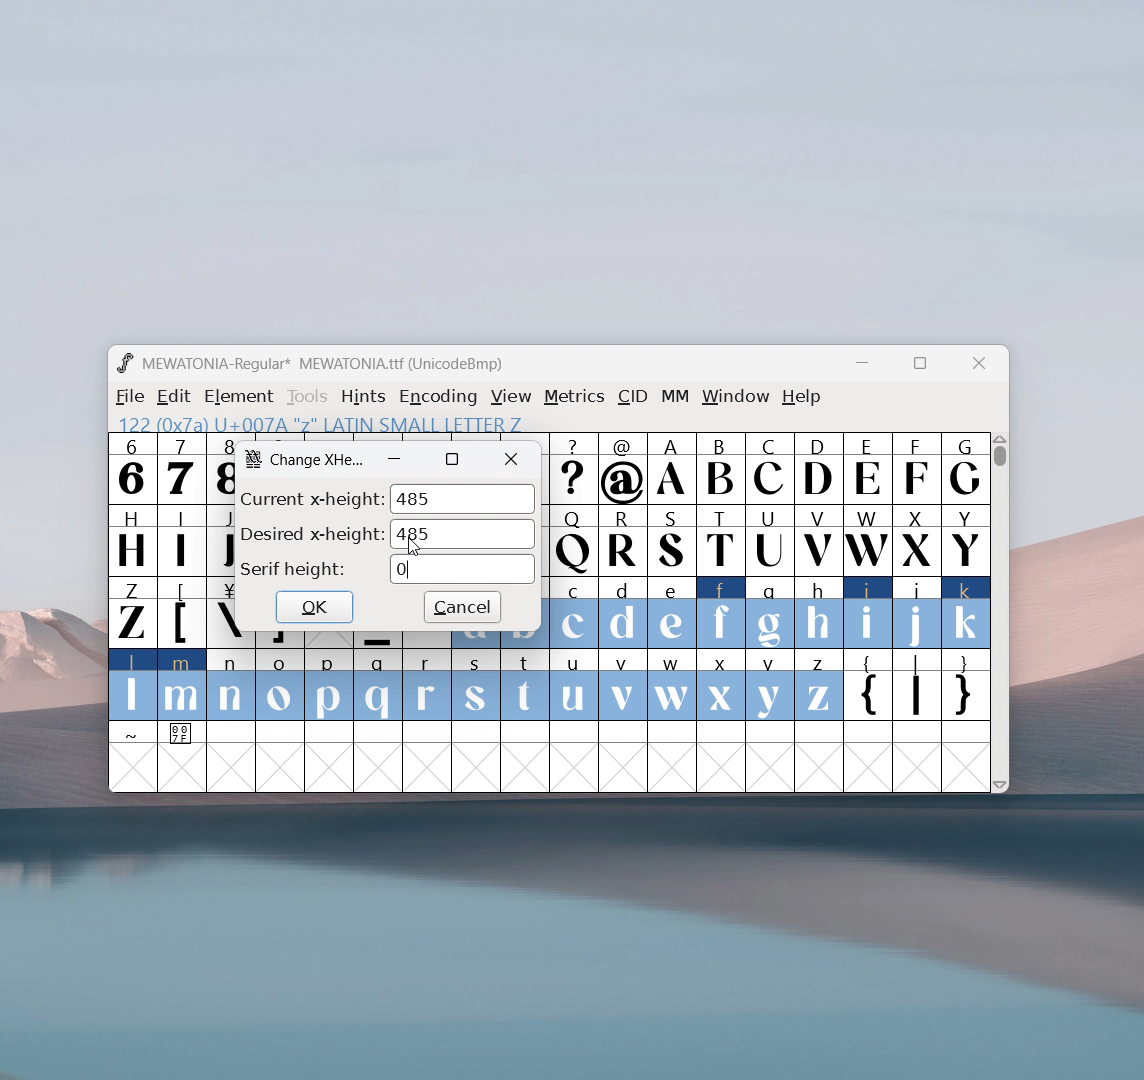  What do you see at coordinates (867, 687) in the screenshot?
I see `{` at bounding box center [867, 687].